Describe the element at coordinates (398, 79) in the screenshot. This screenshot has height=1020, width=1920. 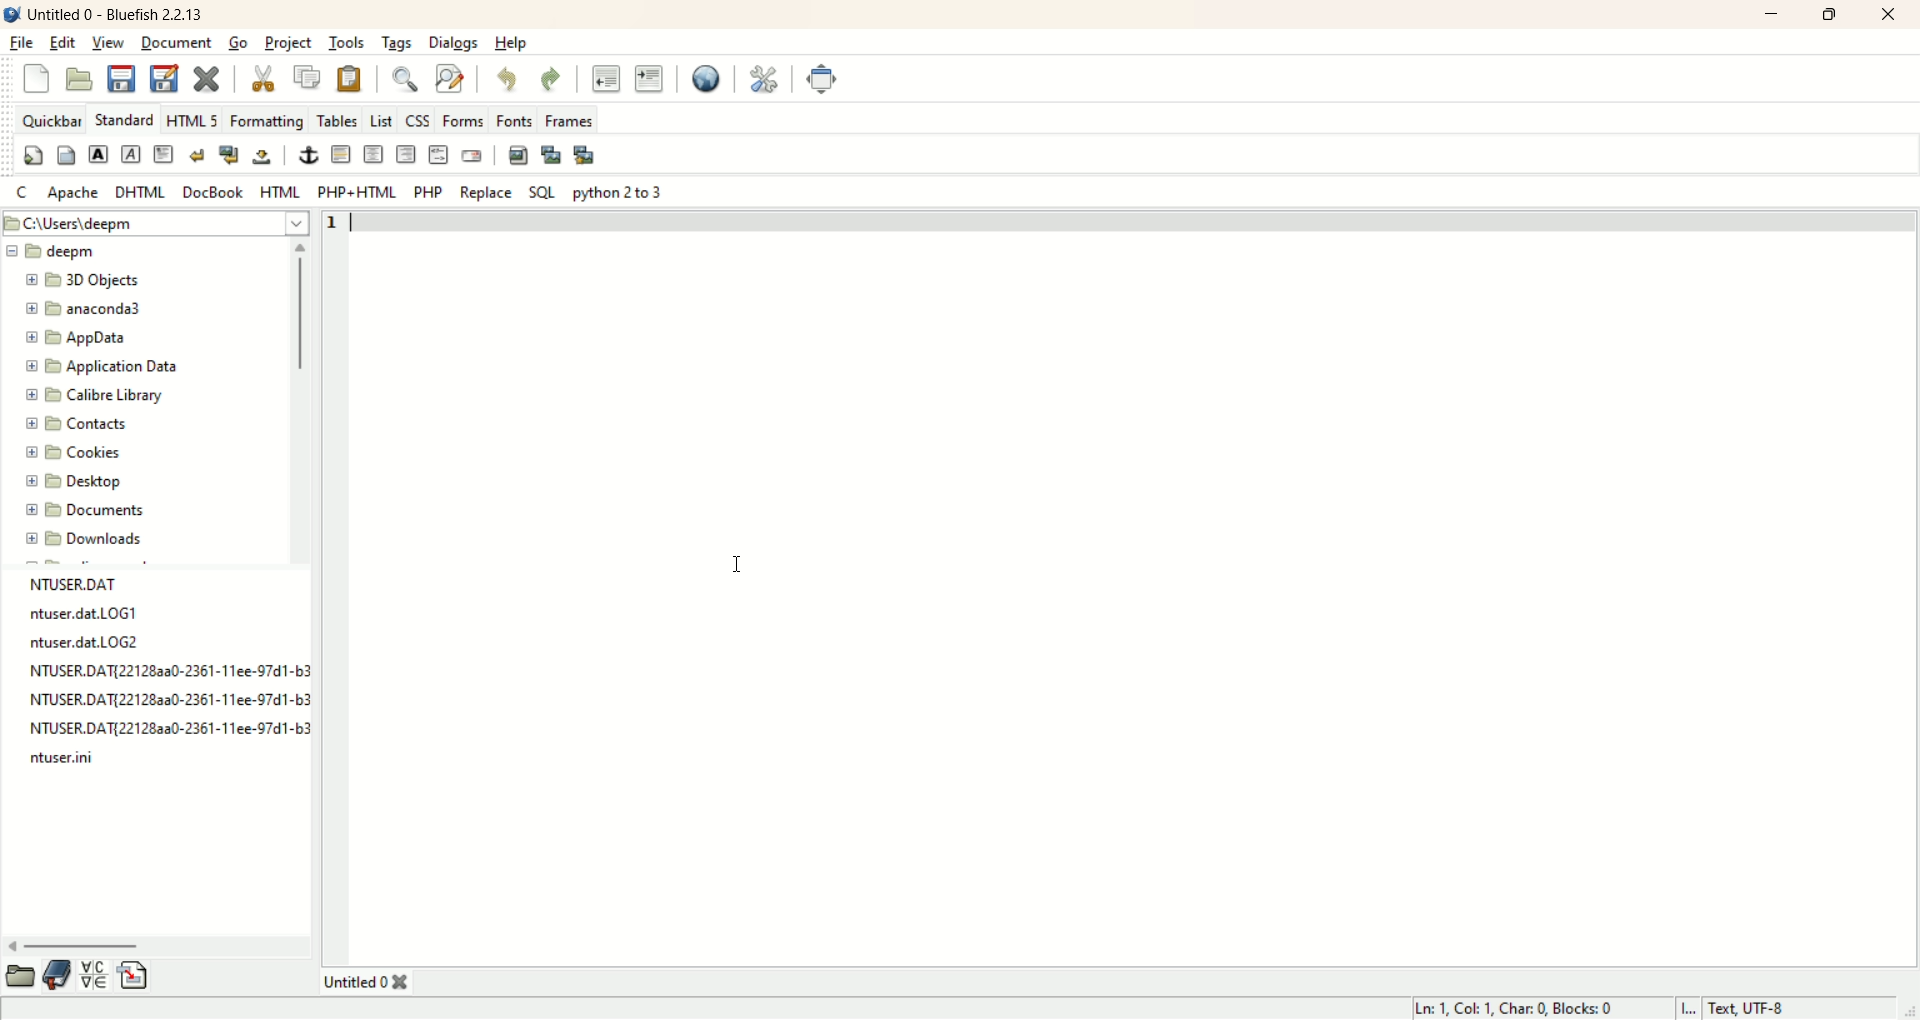
I see `show find bar` at that location.